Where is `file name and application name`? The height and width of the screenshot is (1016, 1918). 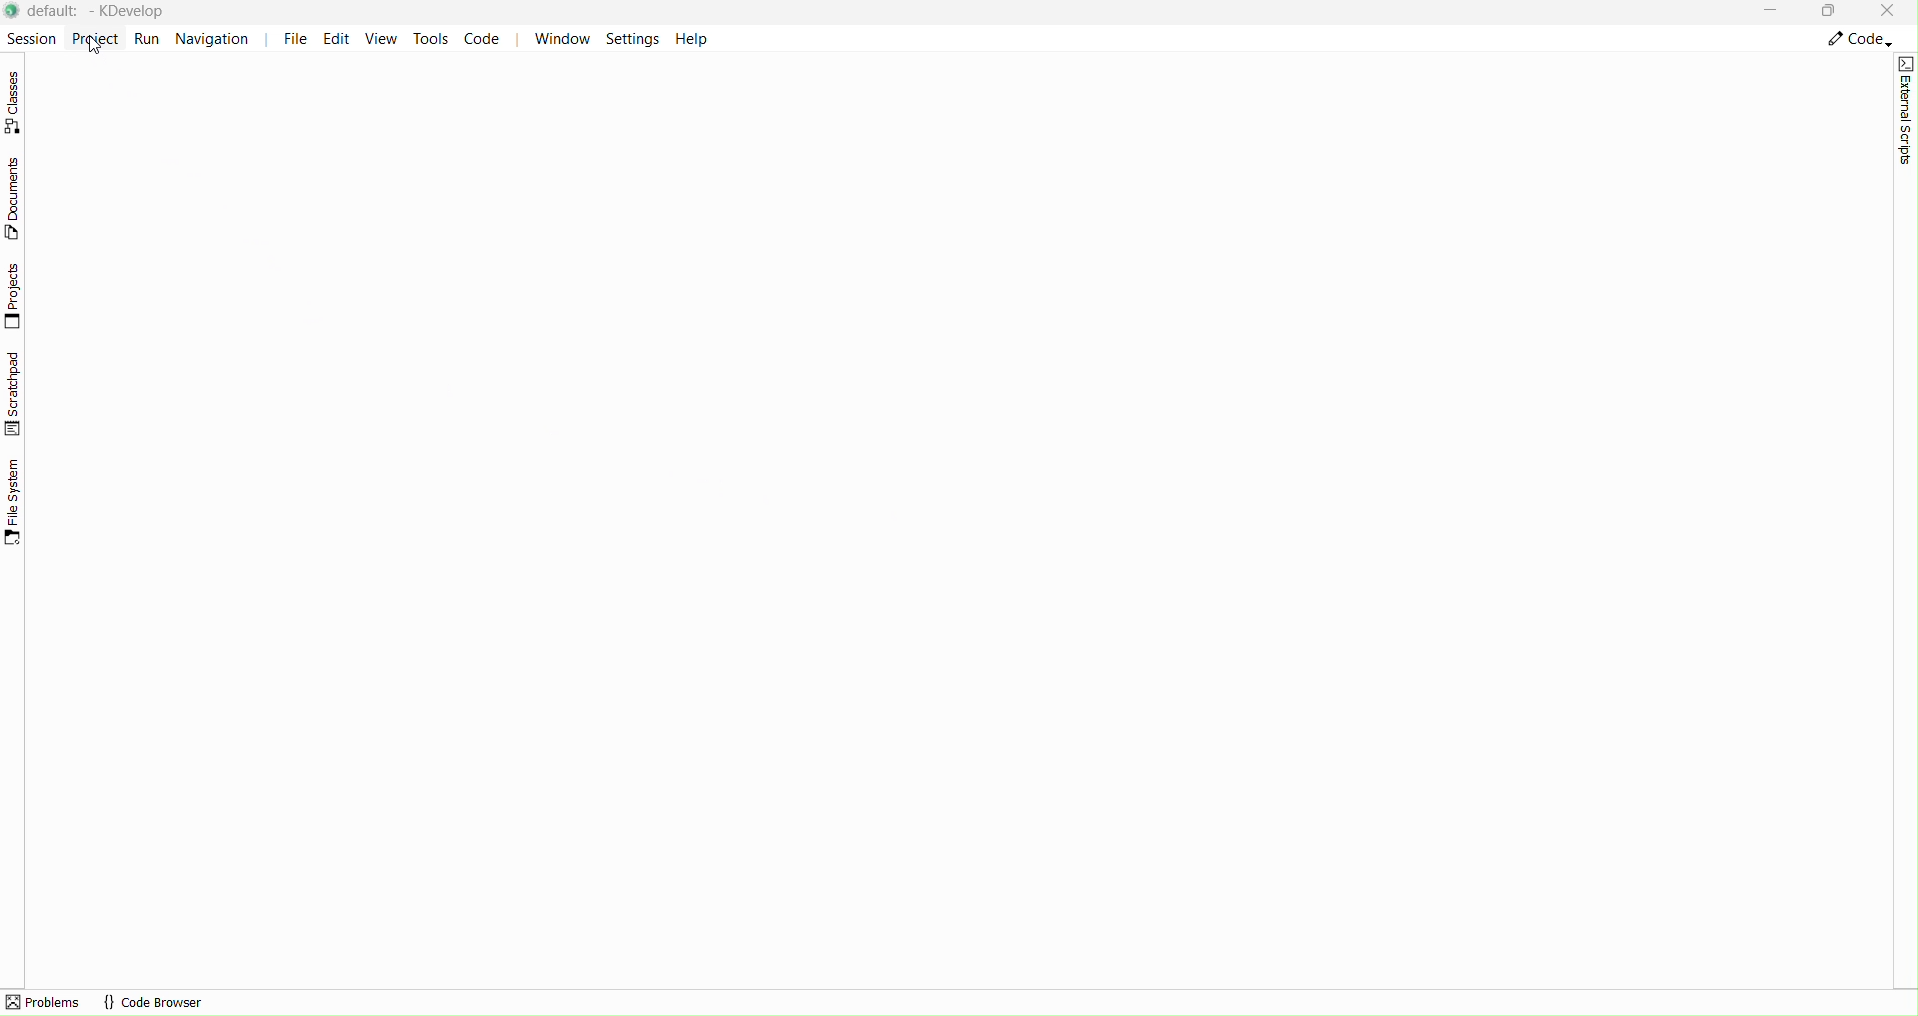
file name and application name is located at coordinates (102, 11).